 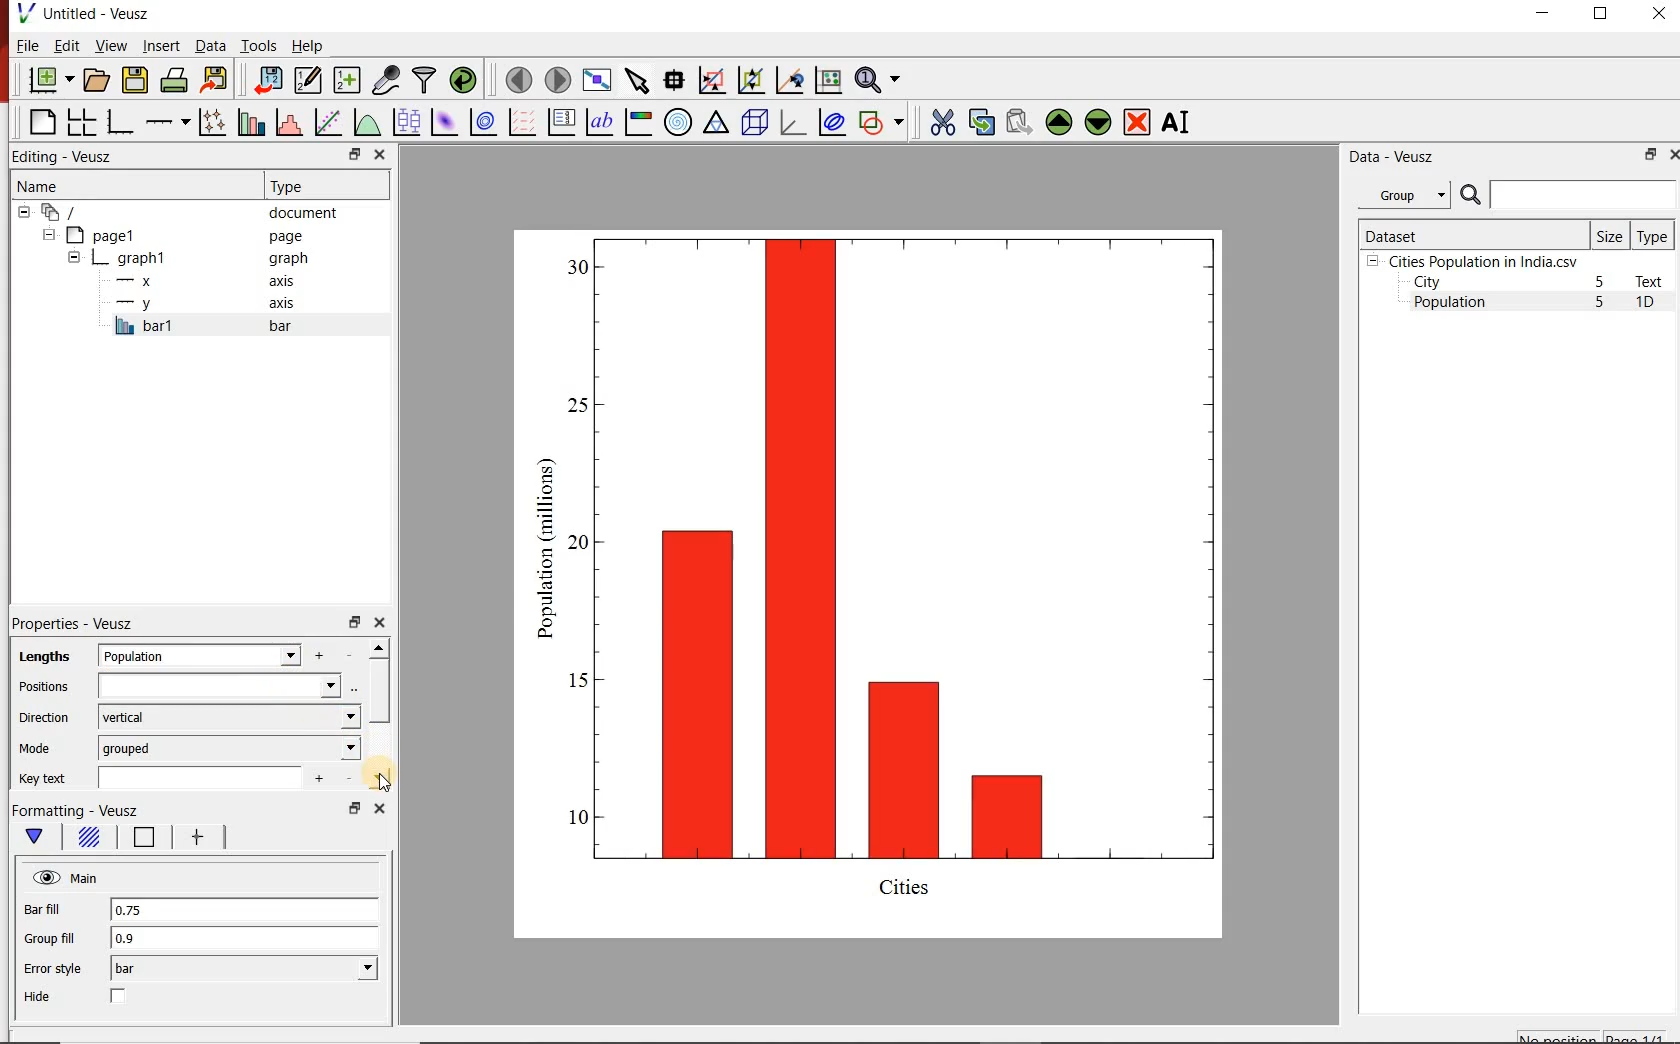 I want to click on 3d graph, so click(x=791, y=122).